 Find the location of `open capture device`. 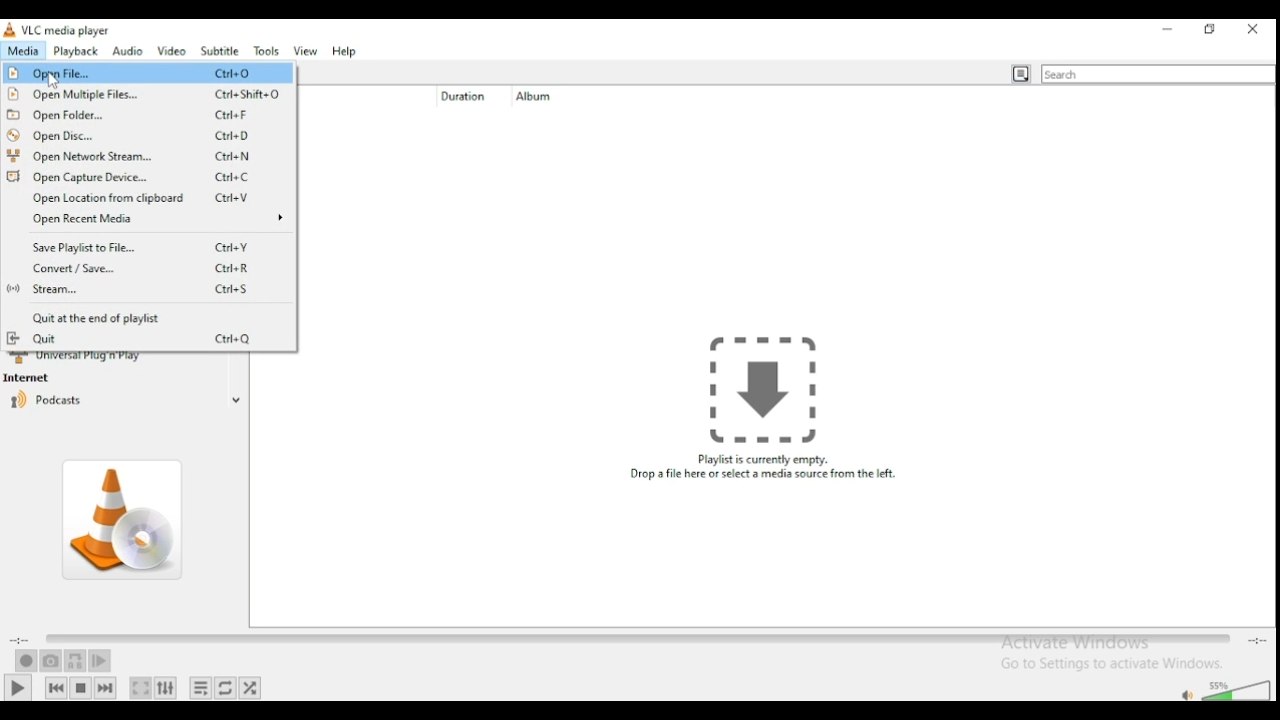

open capture device is located at coordinates (150, 178).